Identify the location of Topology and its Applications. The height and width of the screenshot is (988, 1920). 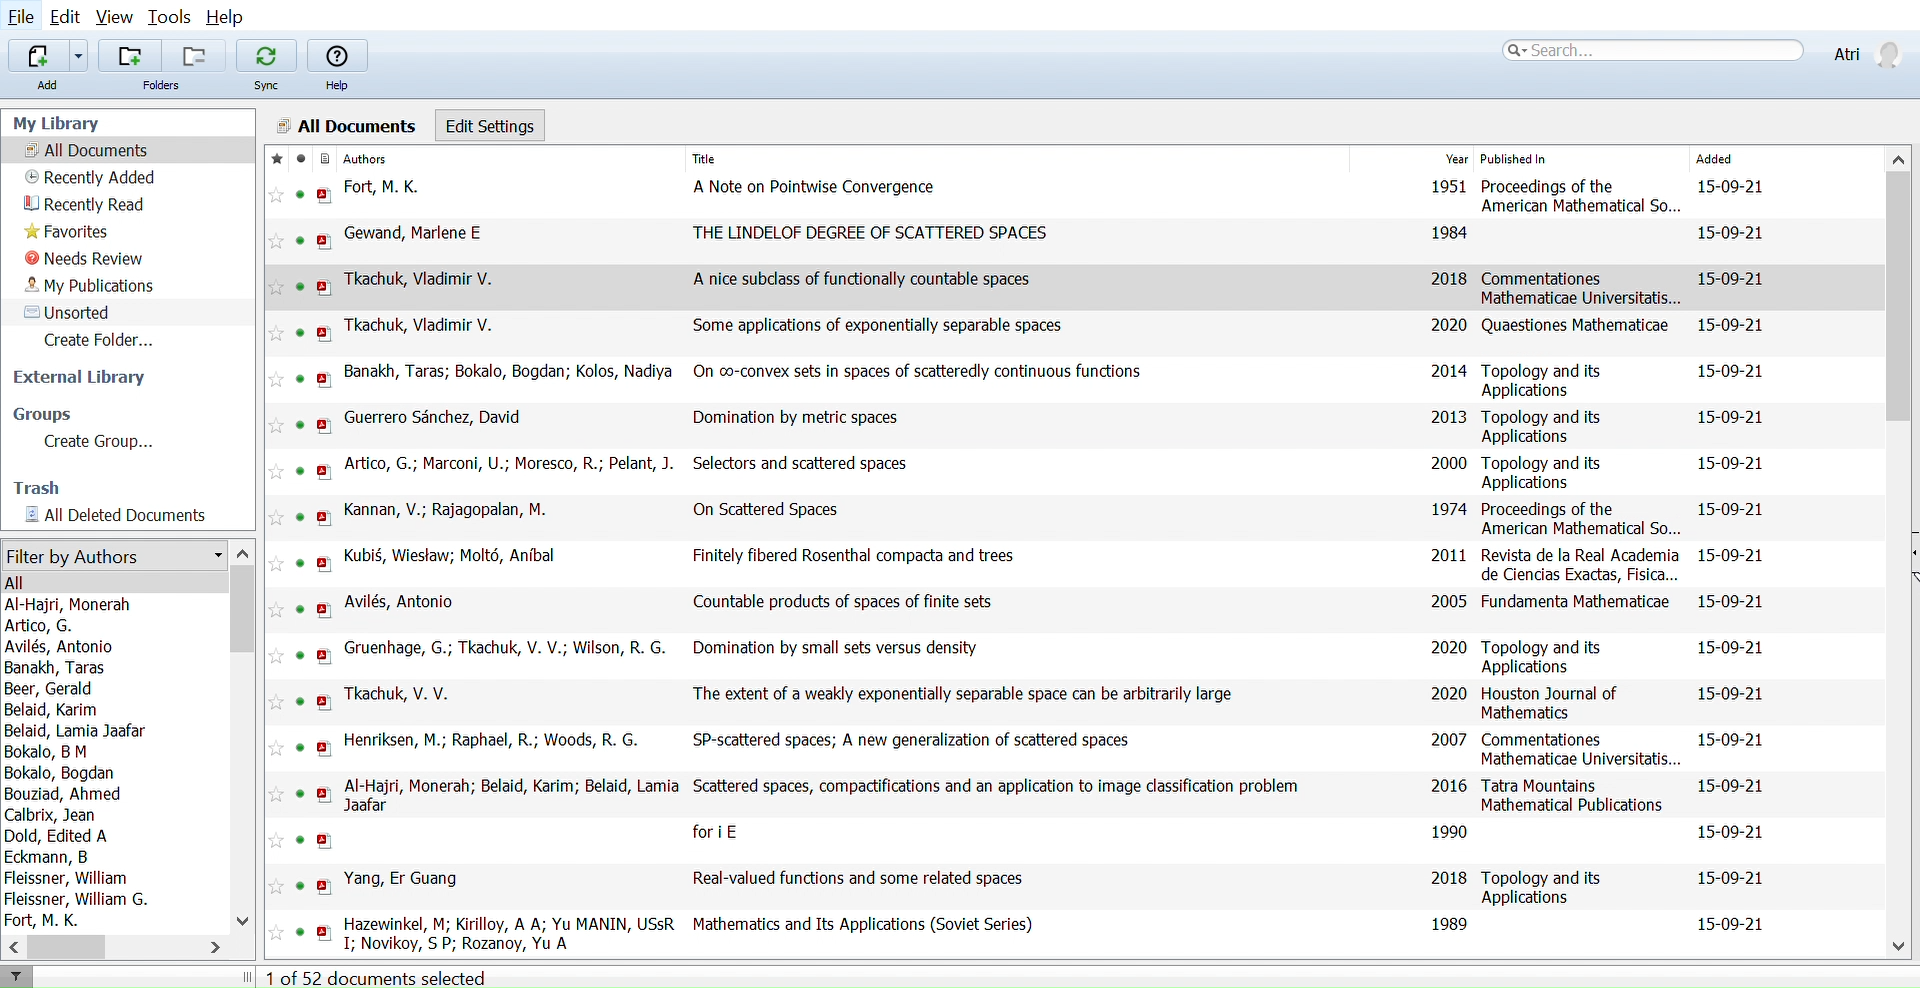
(1548, 381).